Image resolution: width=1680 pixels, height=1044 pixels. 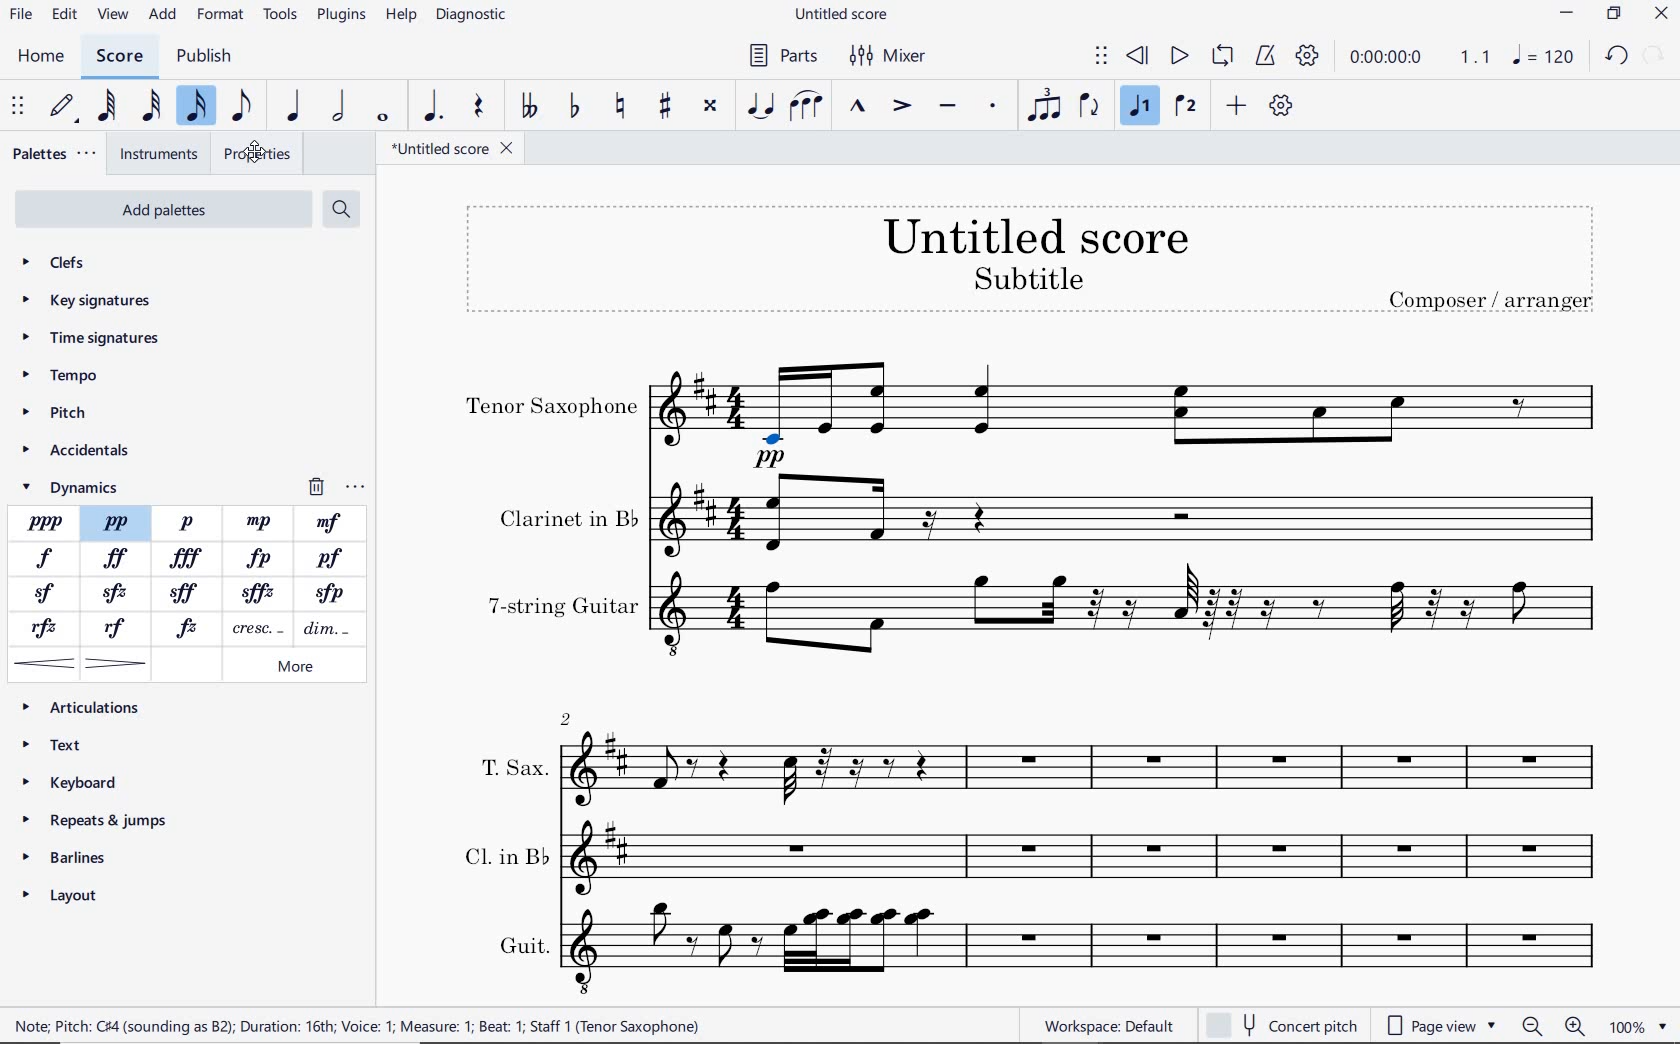 I want to click on RF(RINFORZANDO), so click(x=117, y=628).